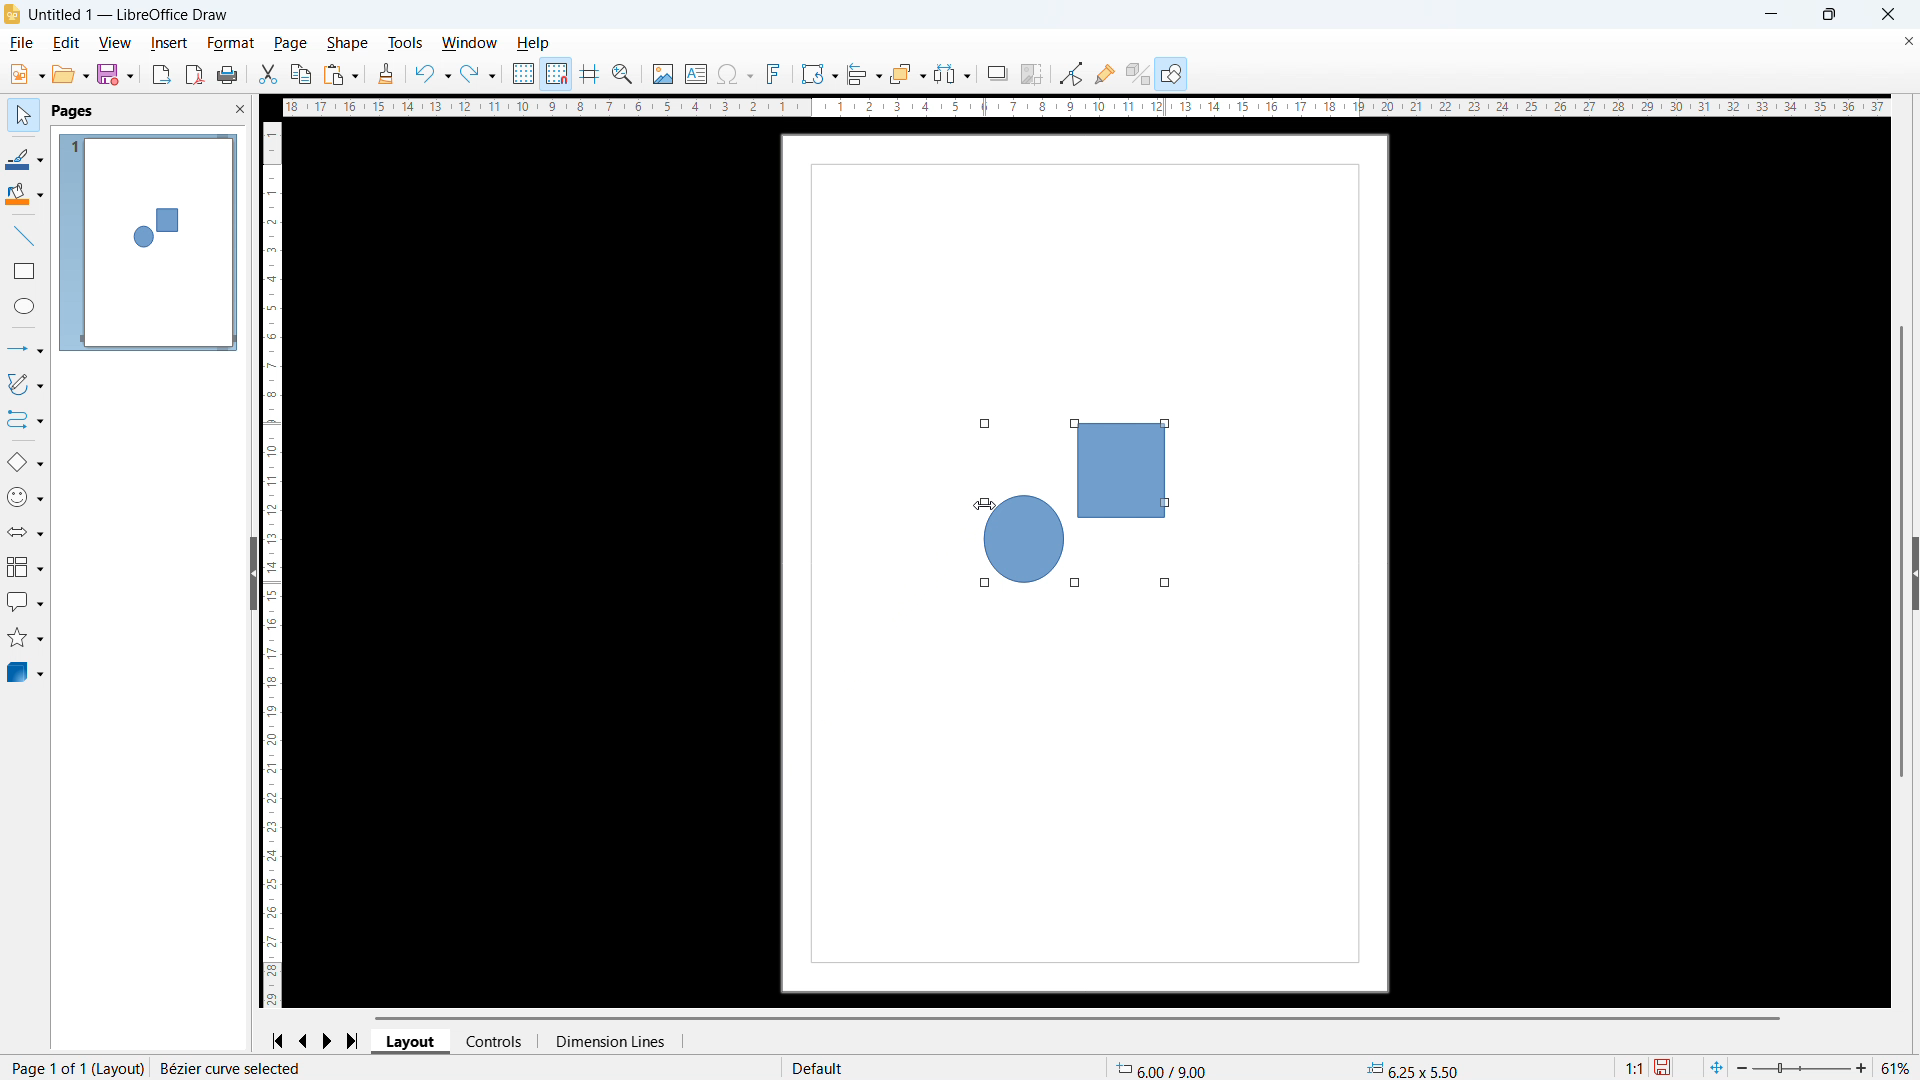 The image size is (1920, 1080). What do you see at coordinates (1895, 1067) in the screenshot?
I see `Zoom level ` at bounding box center [1895, 1067].